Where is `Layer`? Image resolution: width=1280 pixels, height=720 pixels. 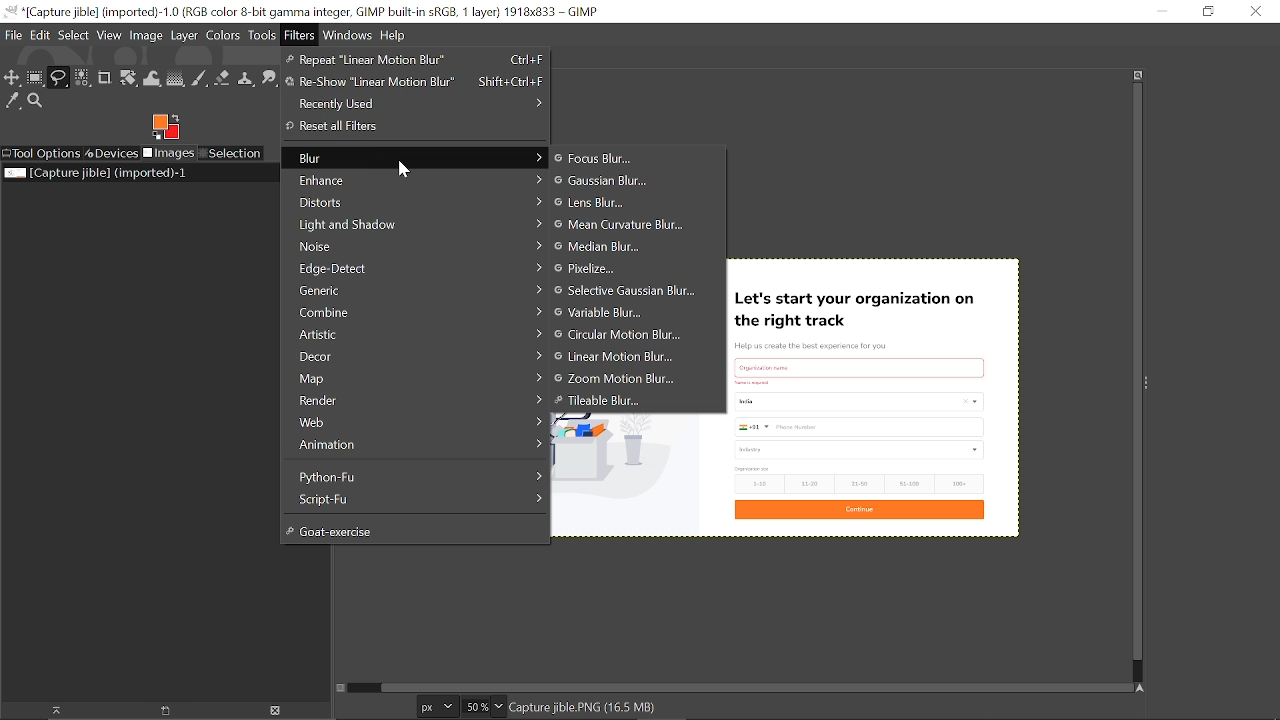 Layer is located at coordinates (184, 37).